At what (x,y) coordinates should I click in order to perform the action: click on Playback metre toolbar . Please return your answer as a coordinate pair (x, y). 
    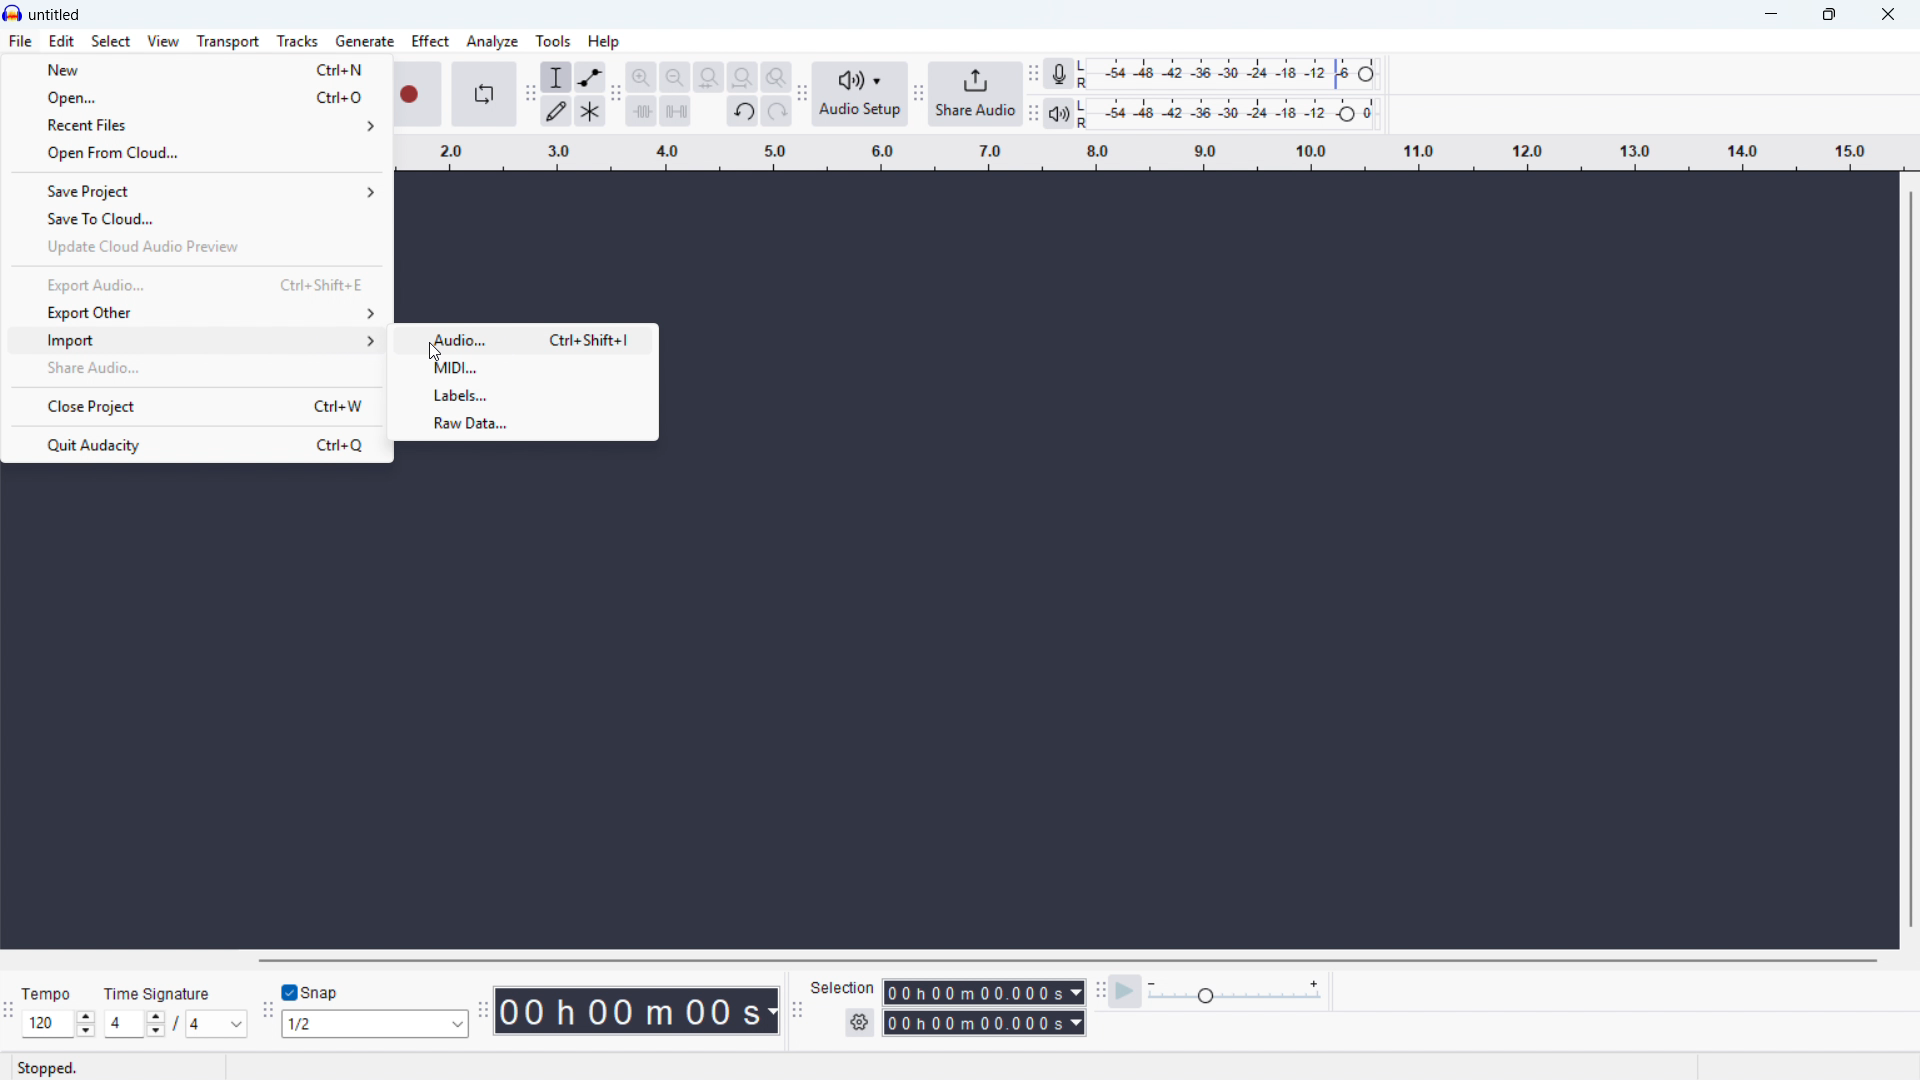
    Looking at the image, I should click on (1034, 115).